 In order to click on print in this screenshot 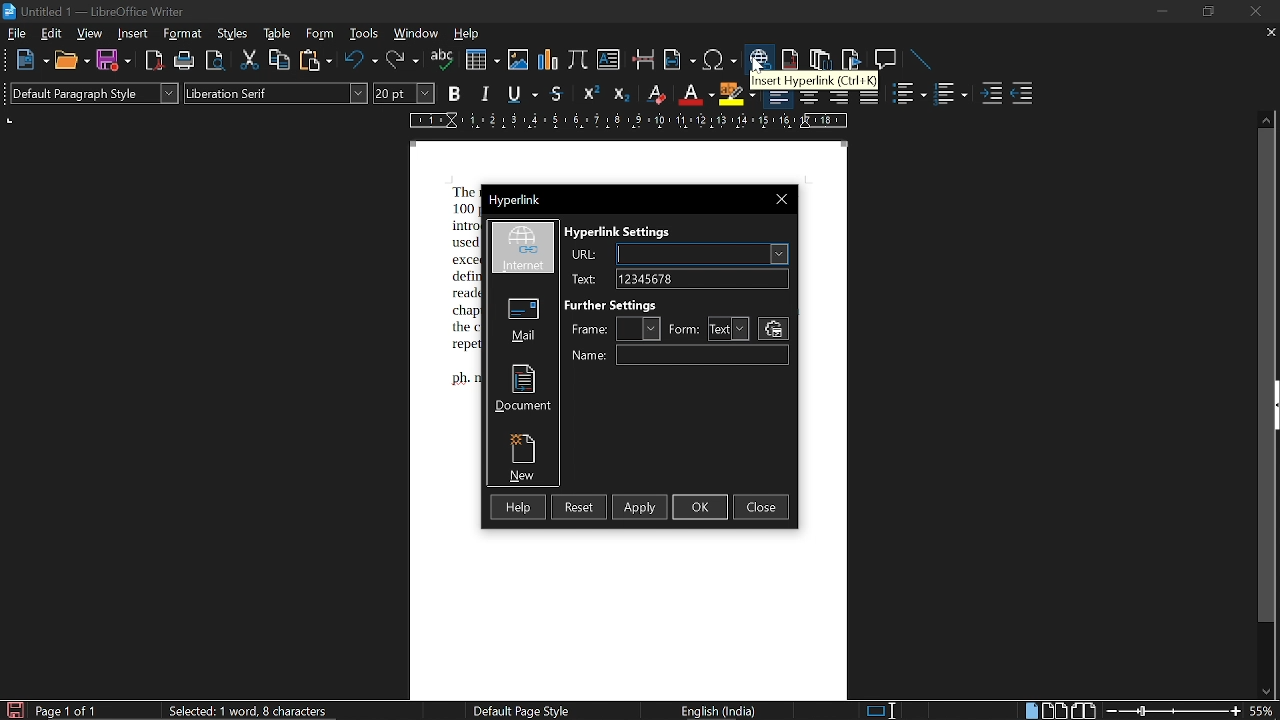, I will do `click(182, 61)`.